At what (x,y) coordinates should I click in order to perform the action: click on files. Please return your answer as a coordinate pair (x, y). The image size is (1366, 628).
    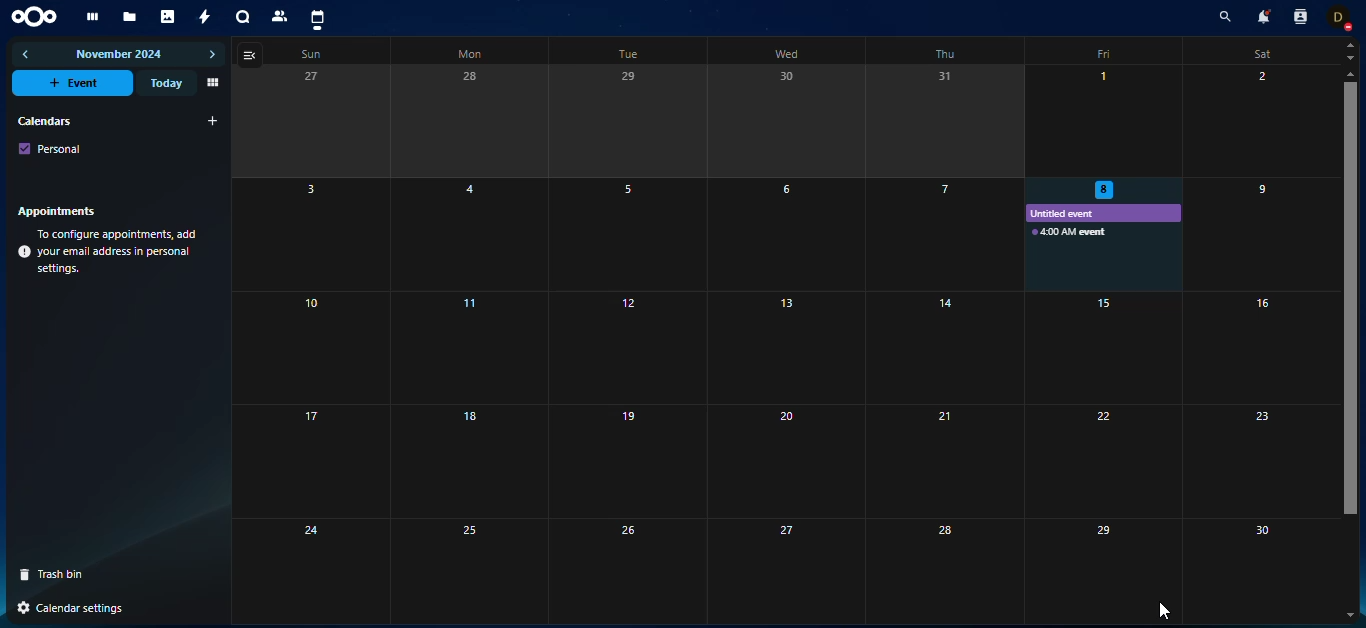
    Looking at the image, I should click on (130, 18).